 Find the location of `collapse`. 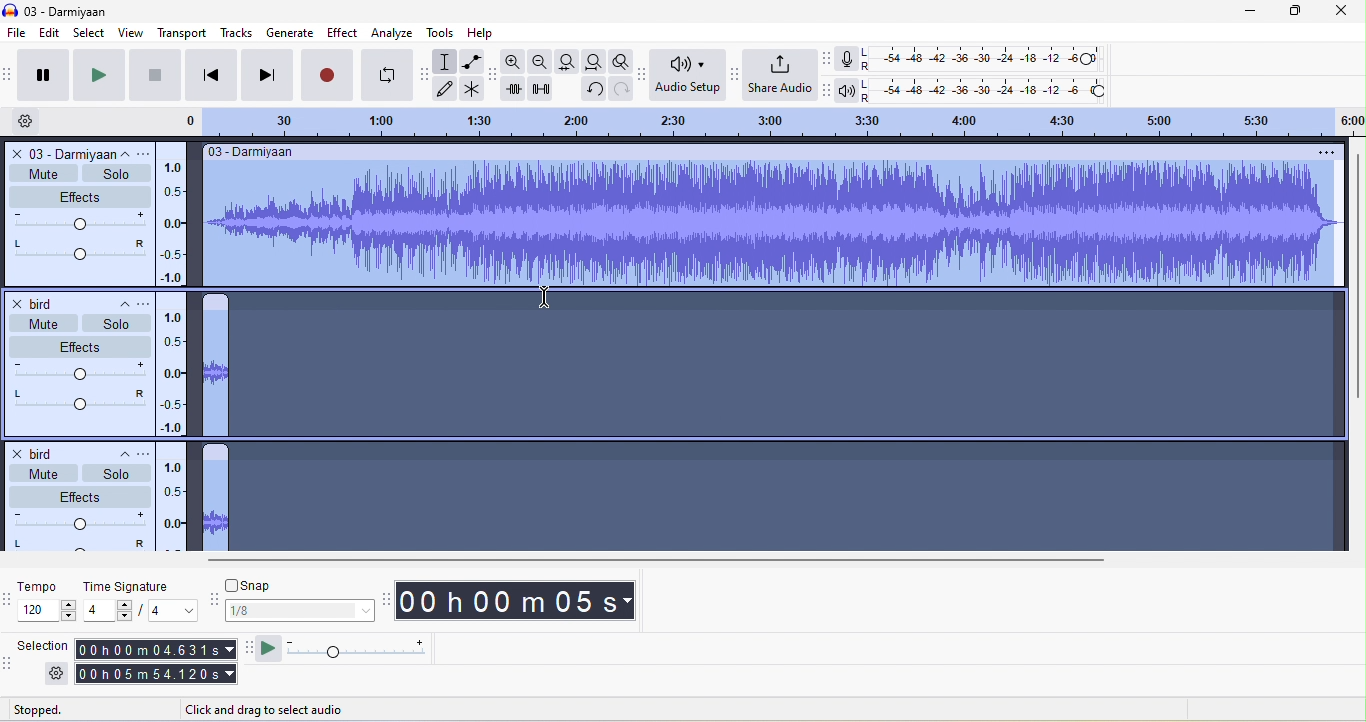

collapse is located at coordinates (123, 455).